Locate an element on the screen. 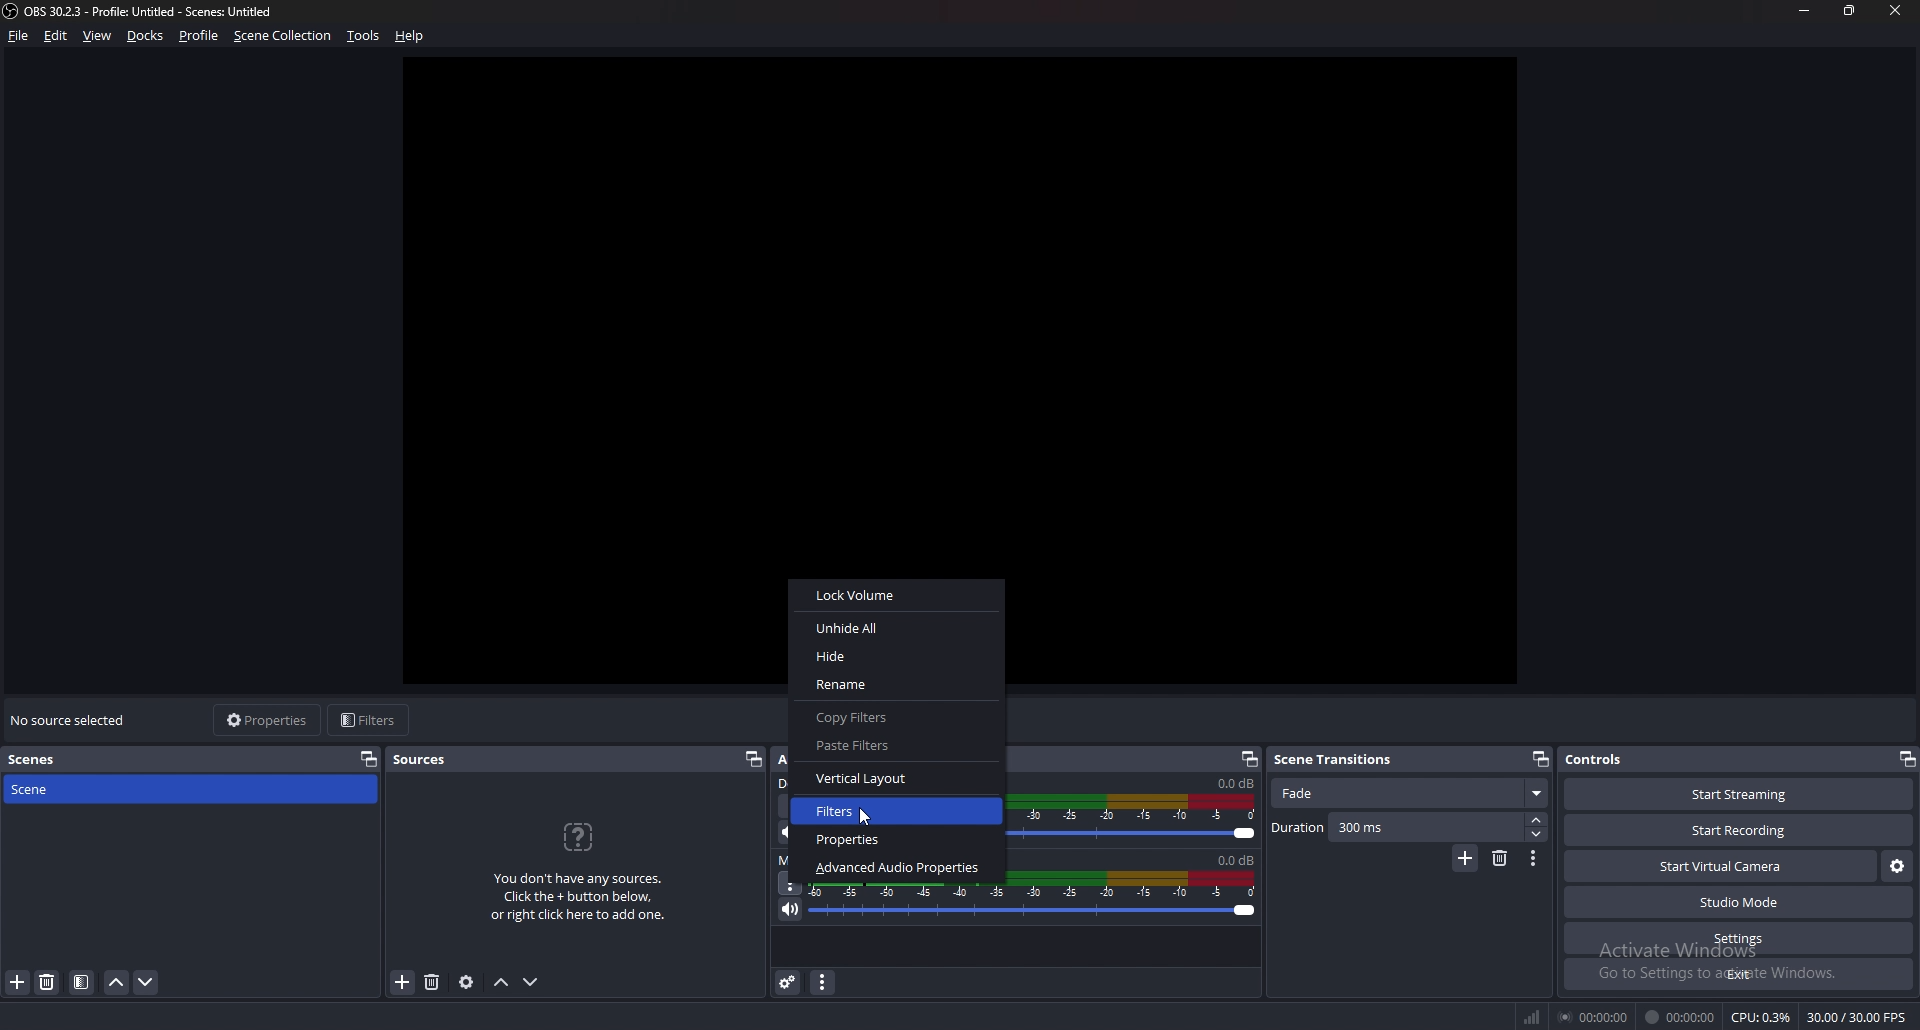 Image resolution: width=1920 pixels, height=1030 pixels. 30.00/30.00 FPS is located at coordinates (1860, 1017).